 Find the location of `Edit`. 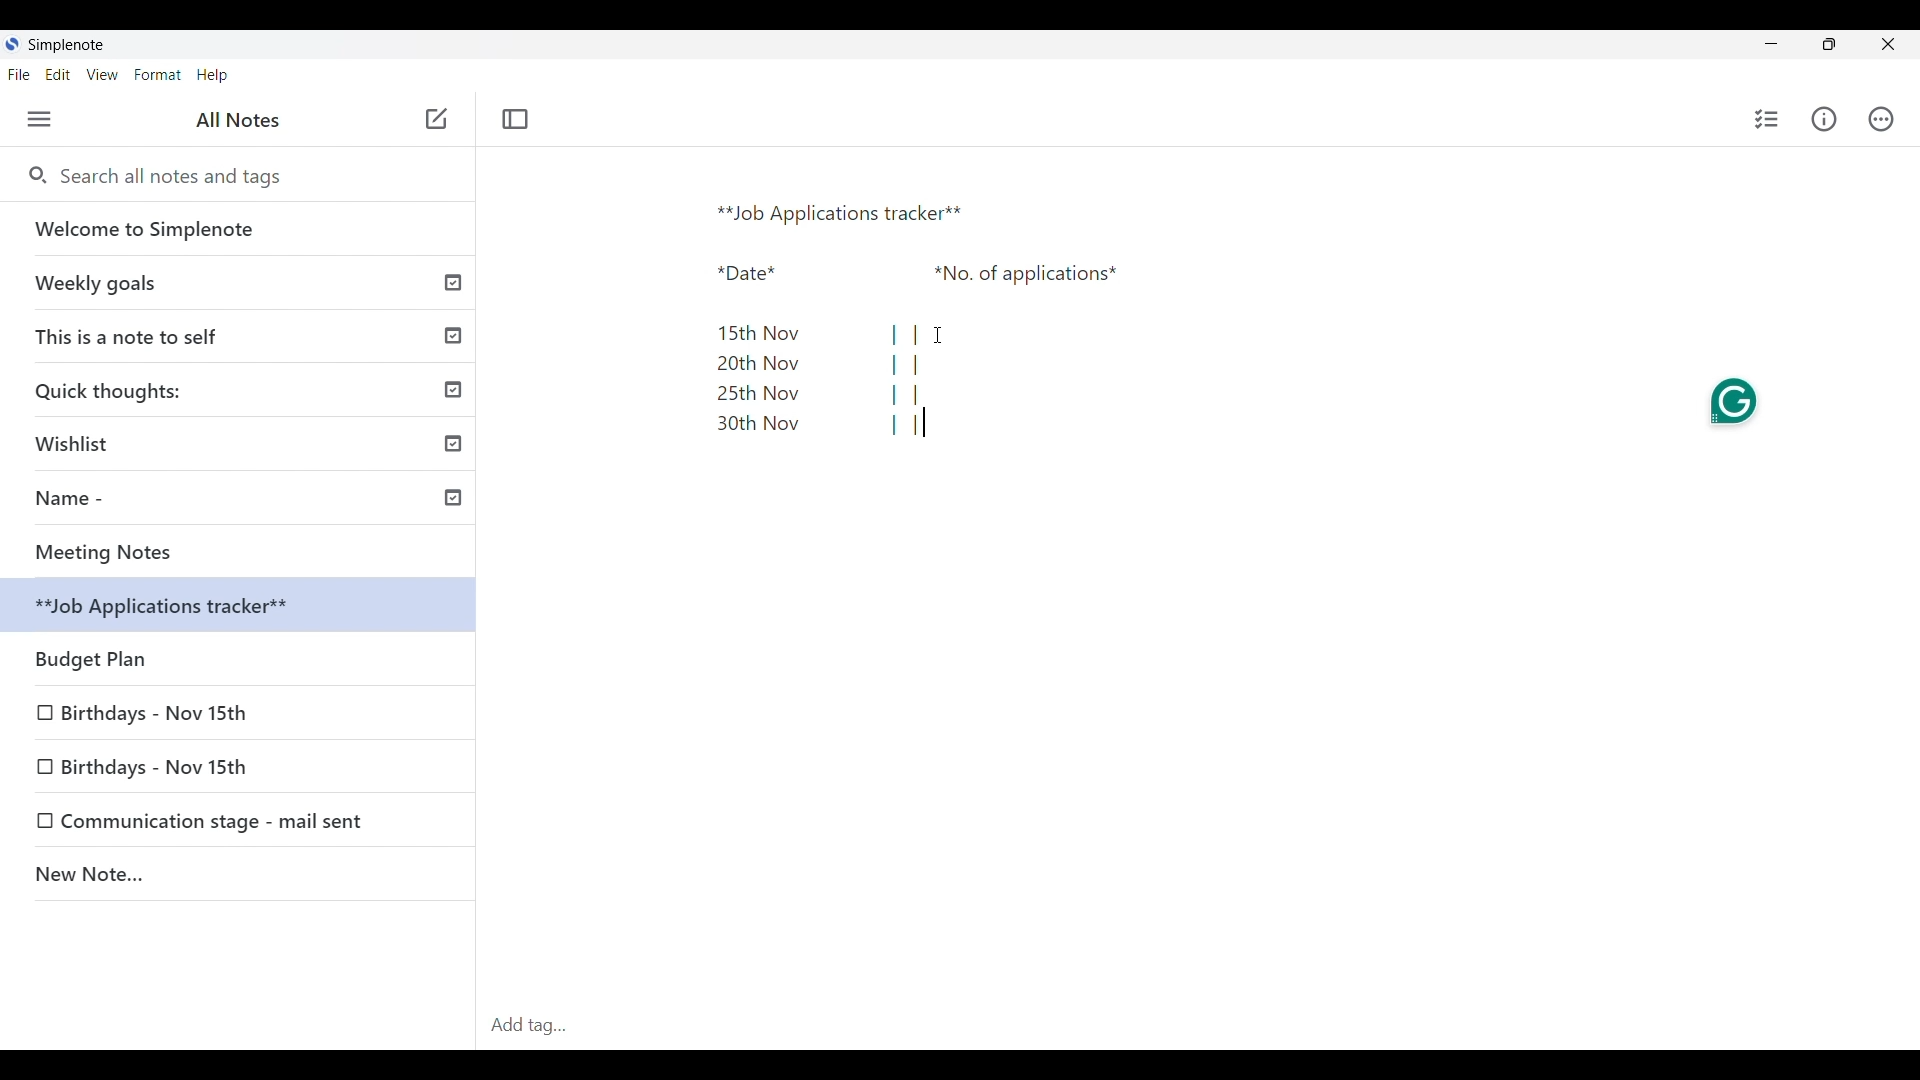

Edit is located at coordinates (58, 74).